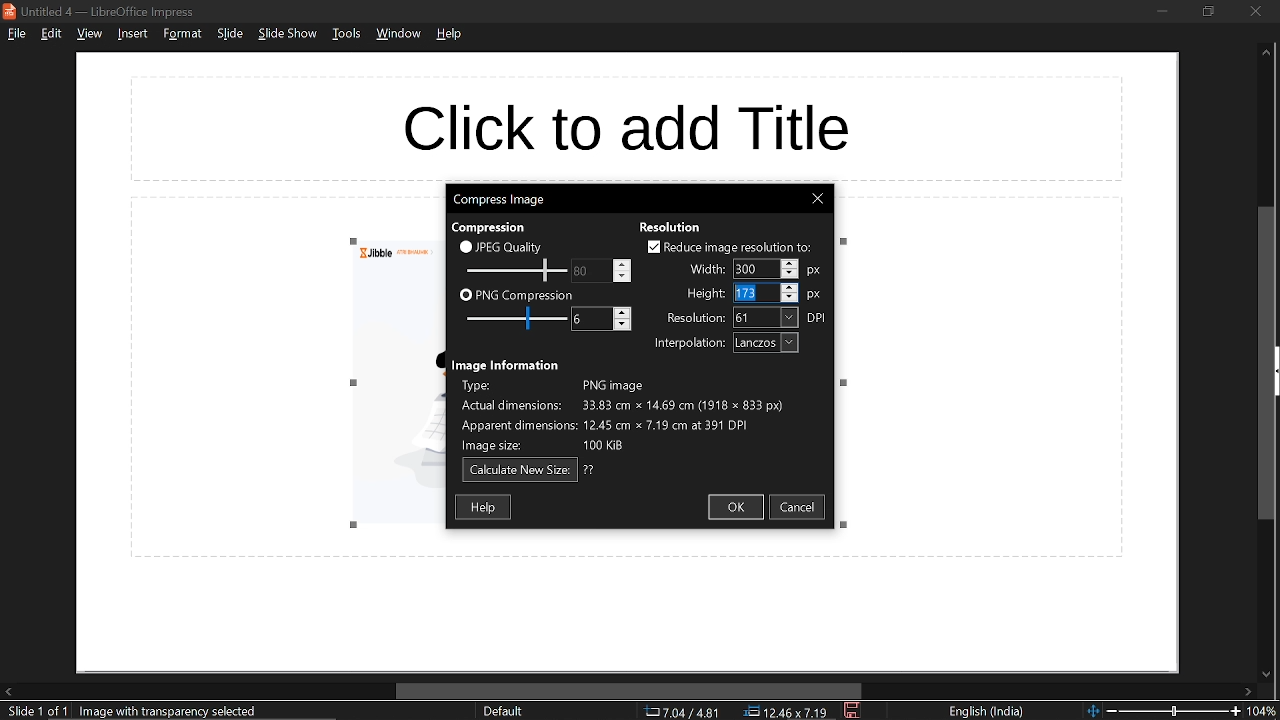 This screenshot has height=720, width=1280. What do you see at coordinates (623, 312) in the screenshot?
I see `Increase ` at bounding box center [623, 312].